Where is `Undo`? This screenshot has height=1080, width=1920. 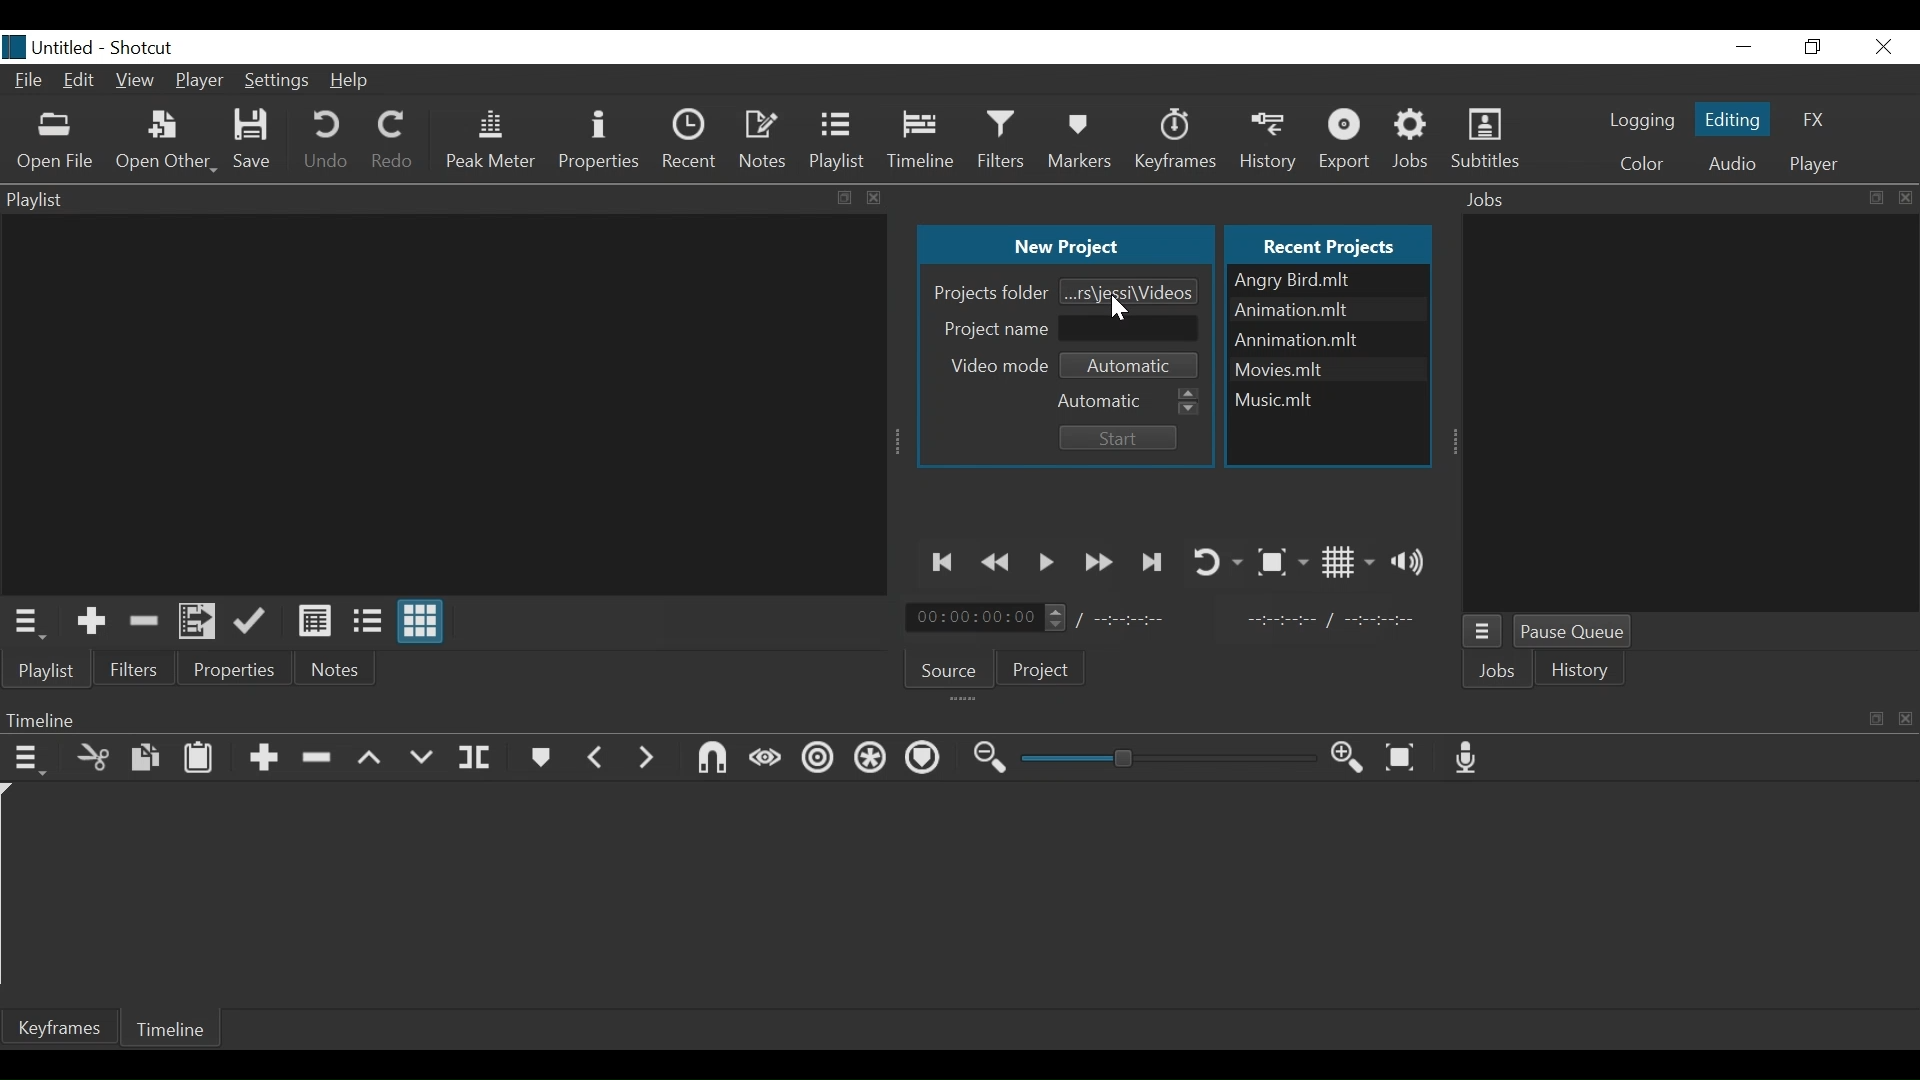 Undo is located at coordinates (326, 143).